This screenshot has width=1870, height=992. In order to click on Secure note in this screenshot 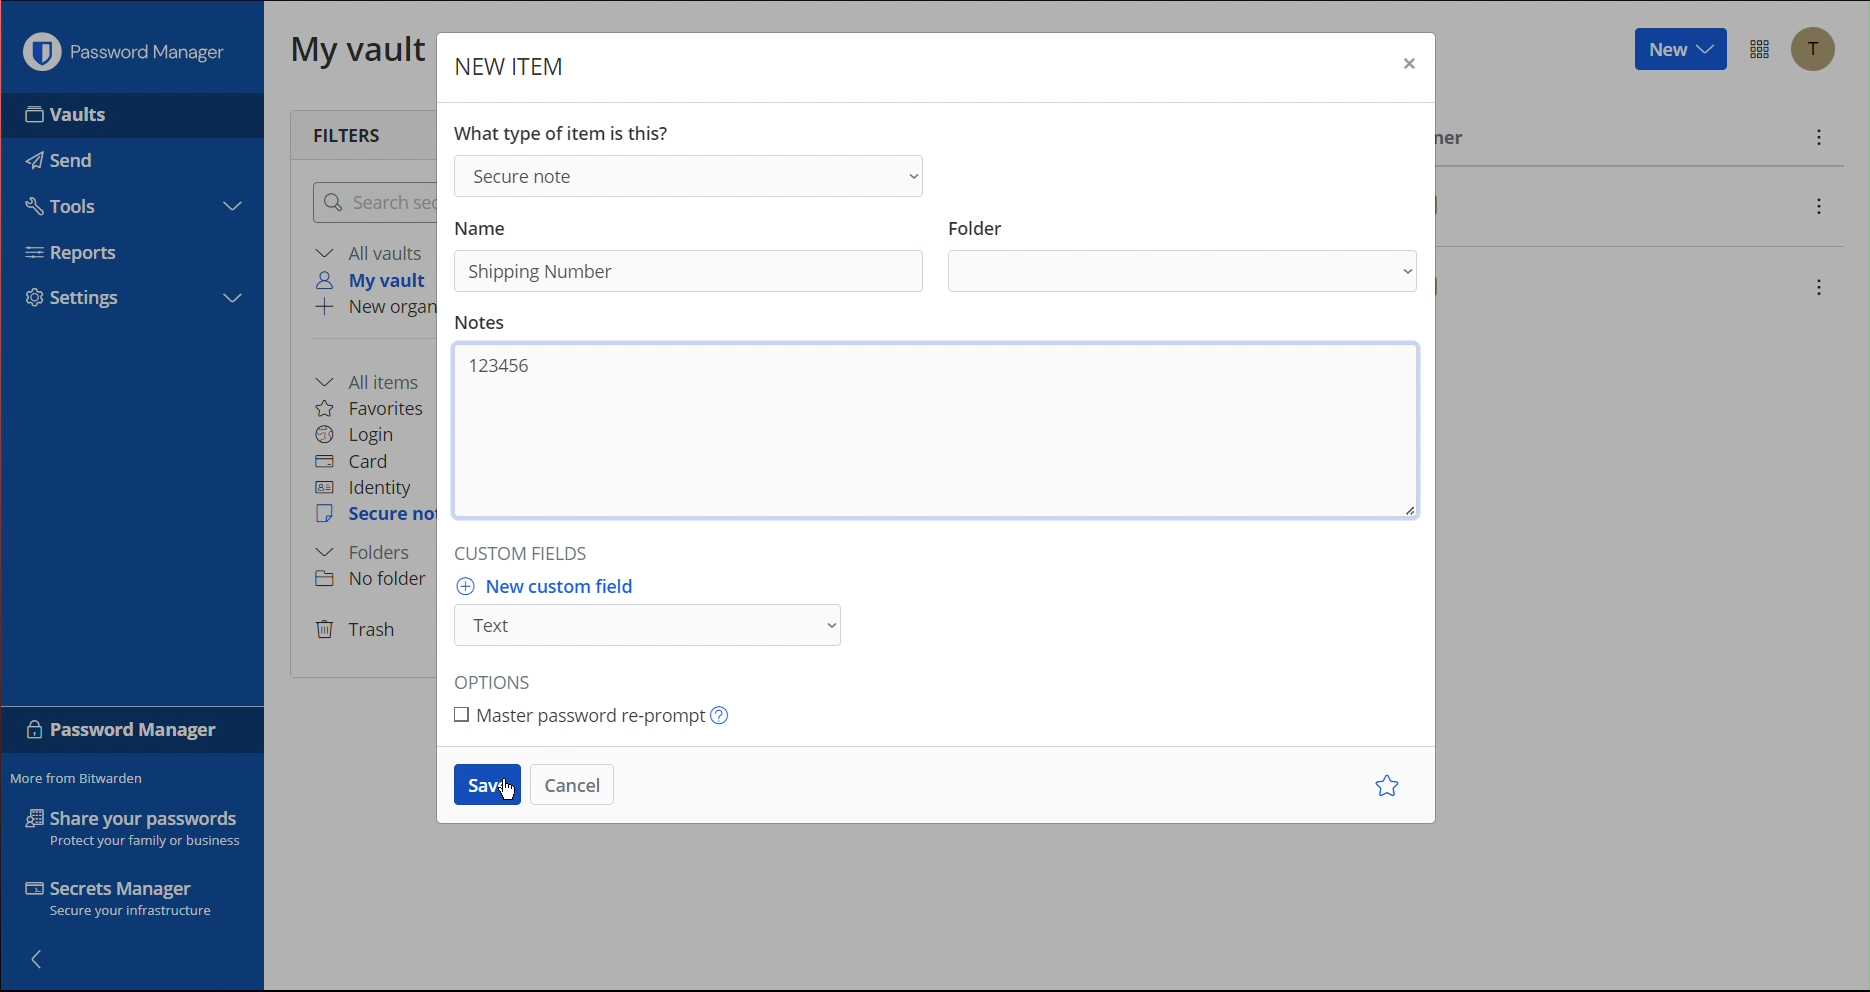, I will do `click(377, 517)`.